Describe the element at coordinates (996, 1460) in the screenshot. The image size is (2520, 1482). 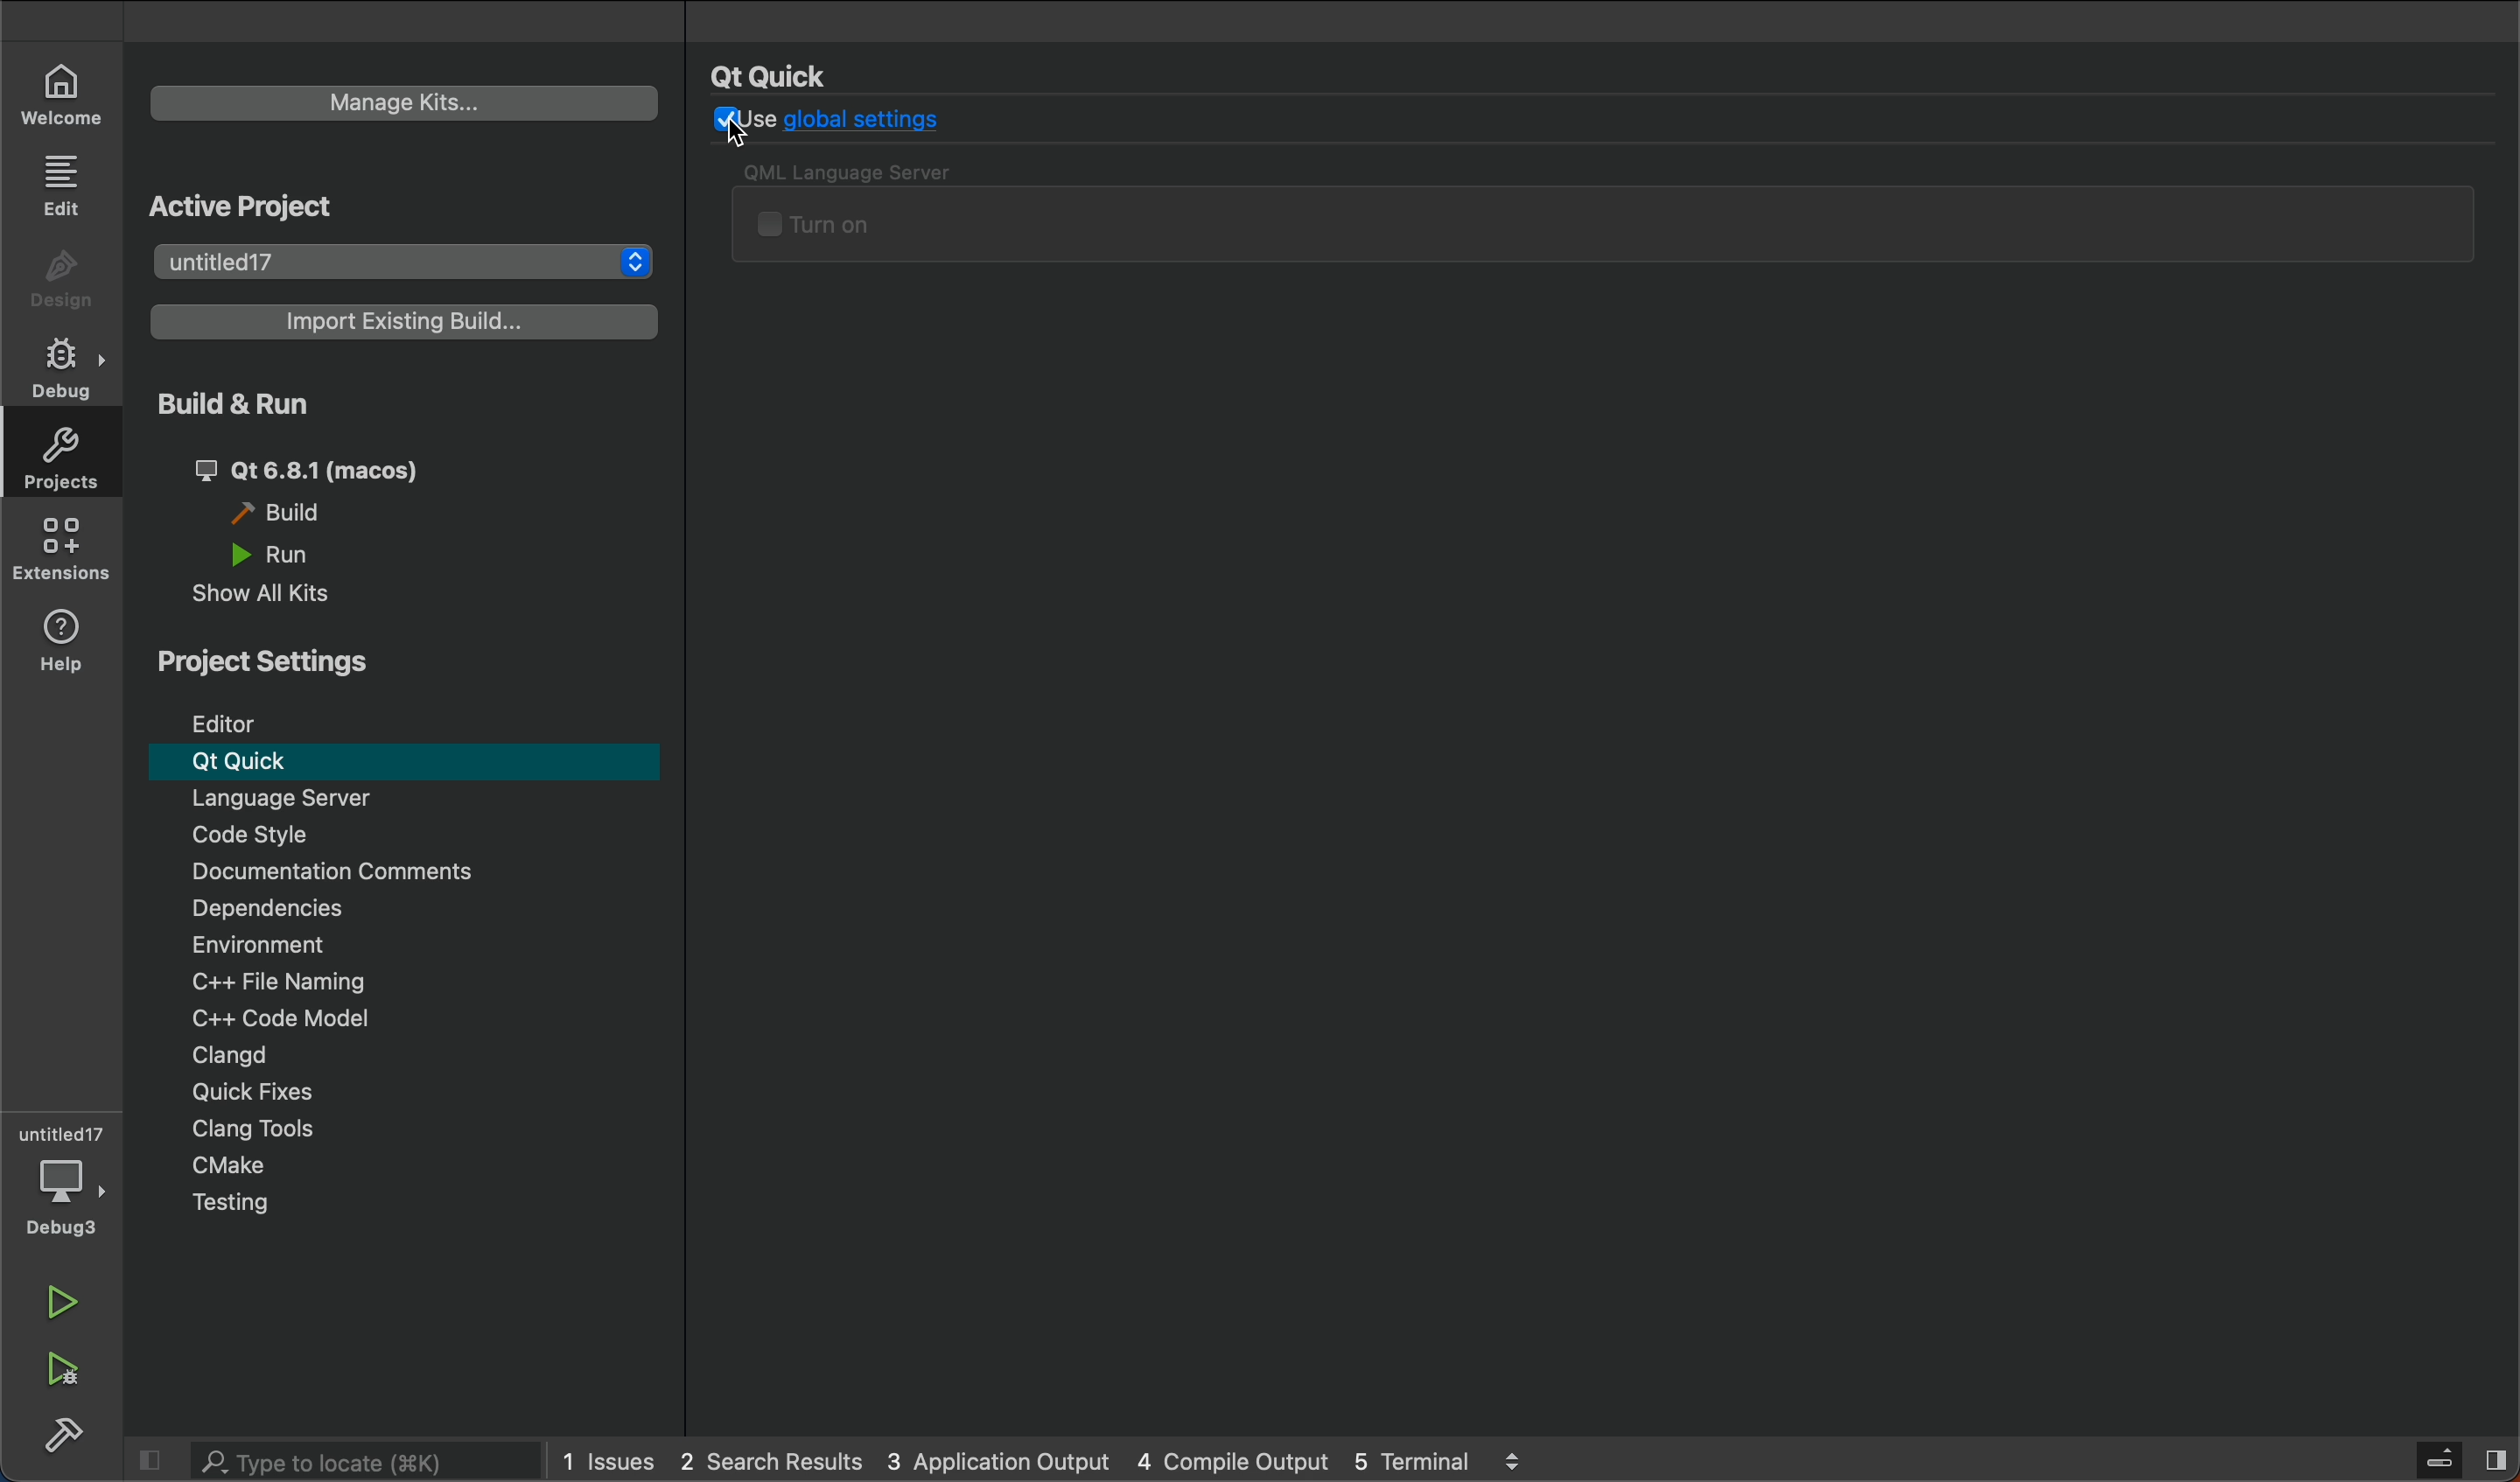
I see `pplication output` at that location.